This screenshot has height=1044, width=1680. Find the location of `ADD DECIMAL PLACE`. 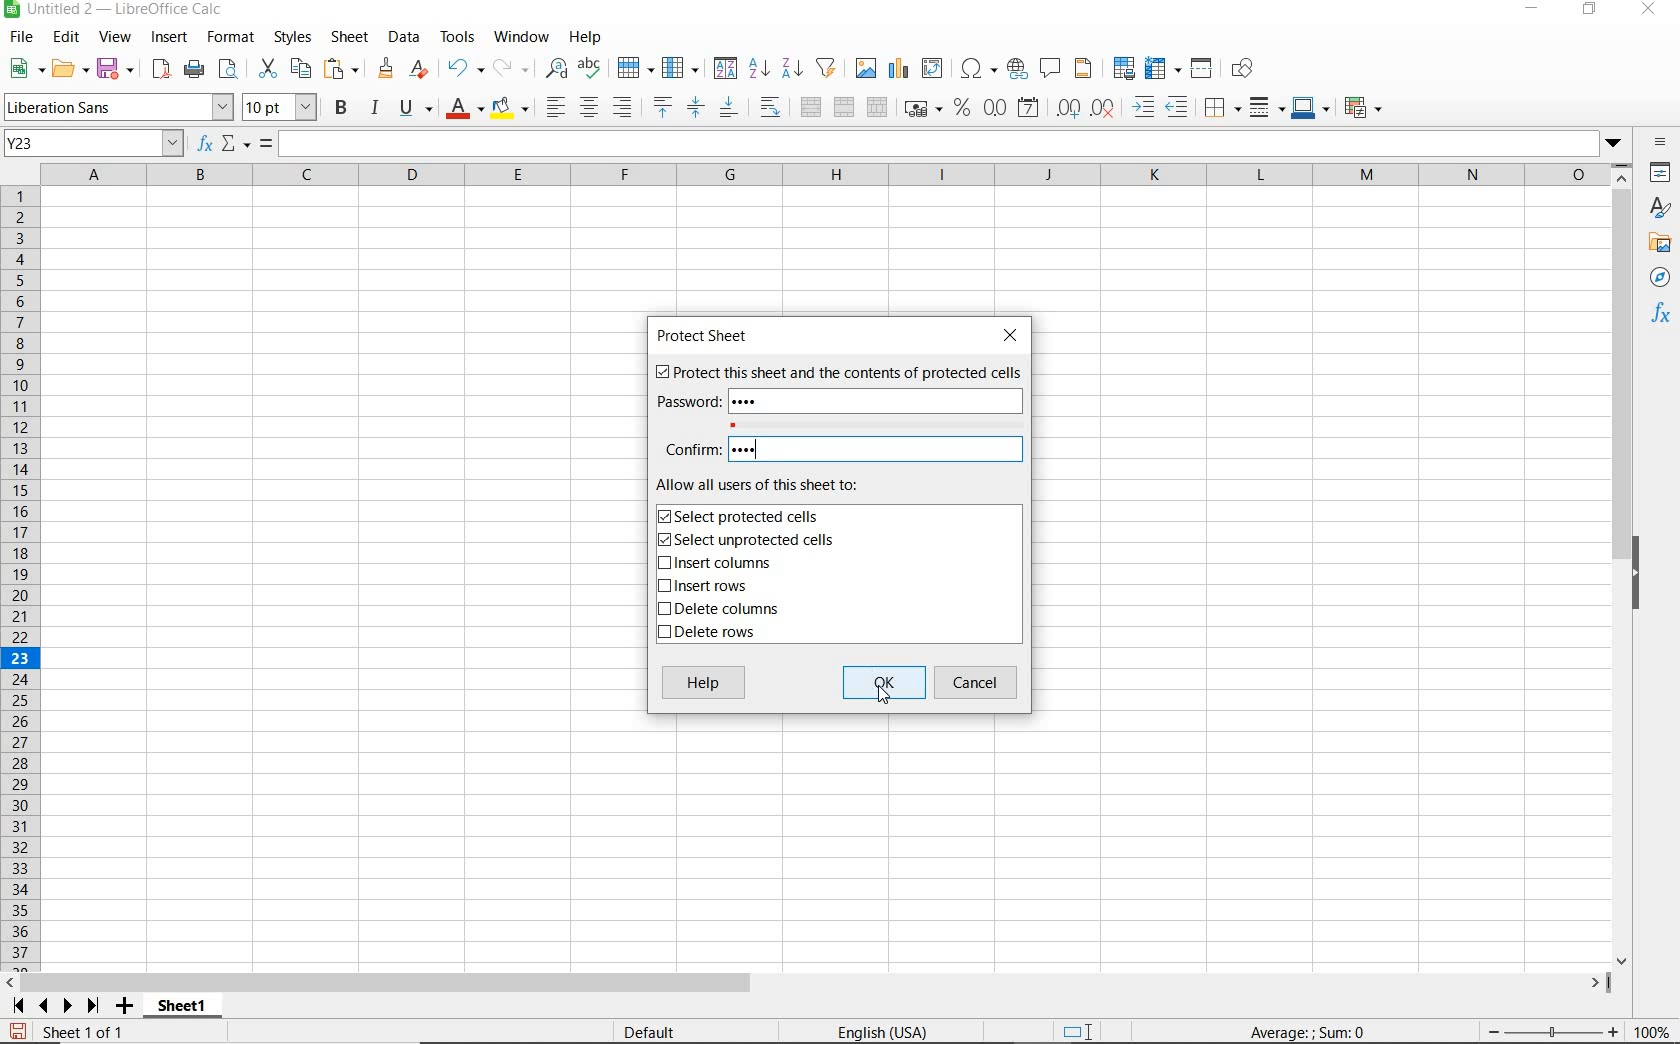

ADD DECIMAL PLACE is located at coordinates (1067, 107).